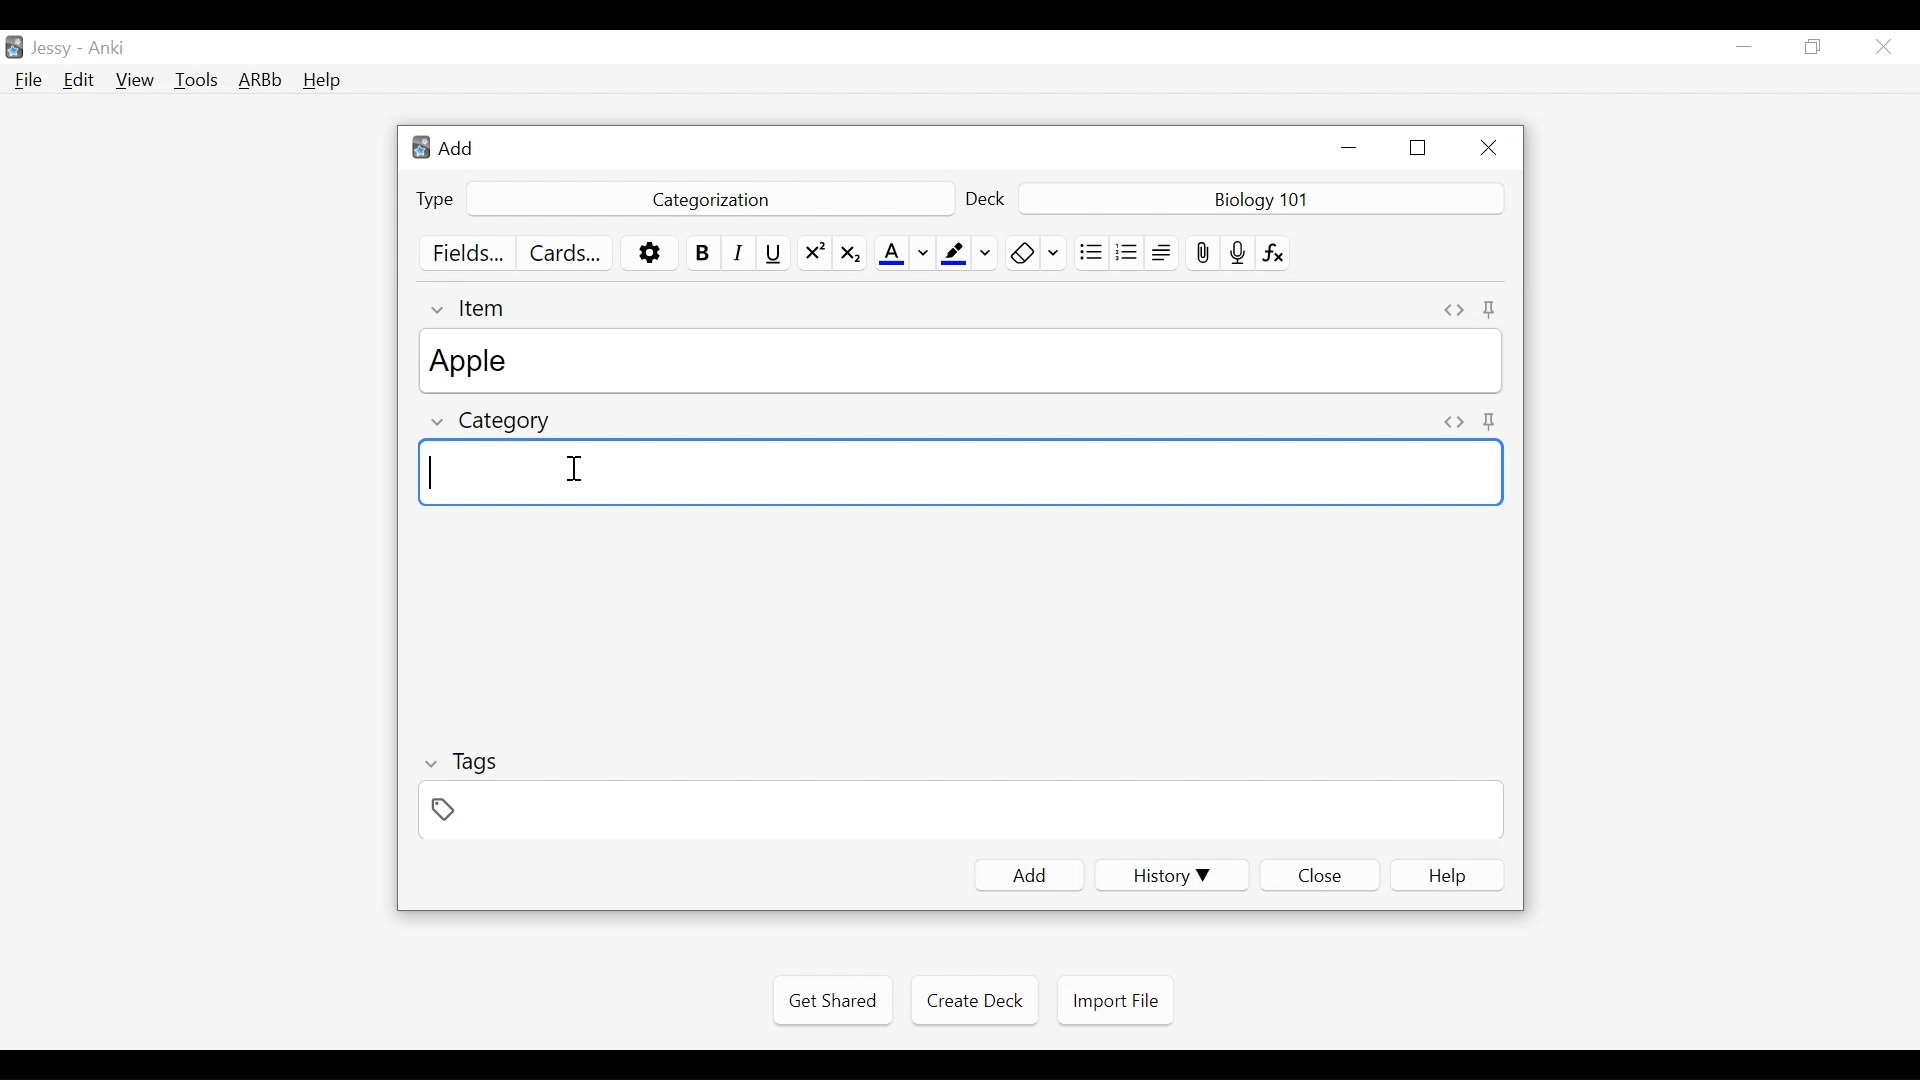  Describe the element at coordinates (494, 424) in the screenshot. I see `Category` at that location.